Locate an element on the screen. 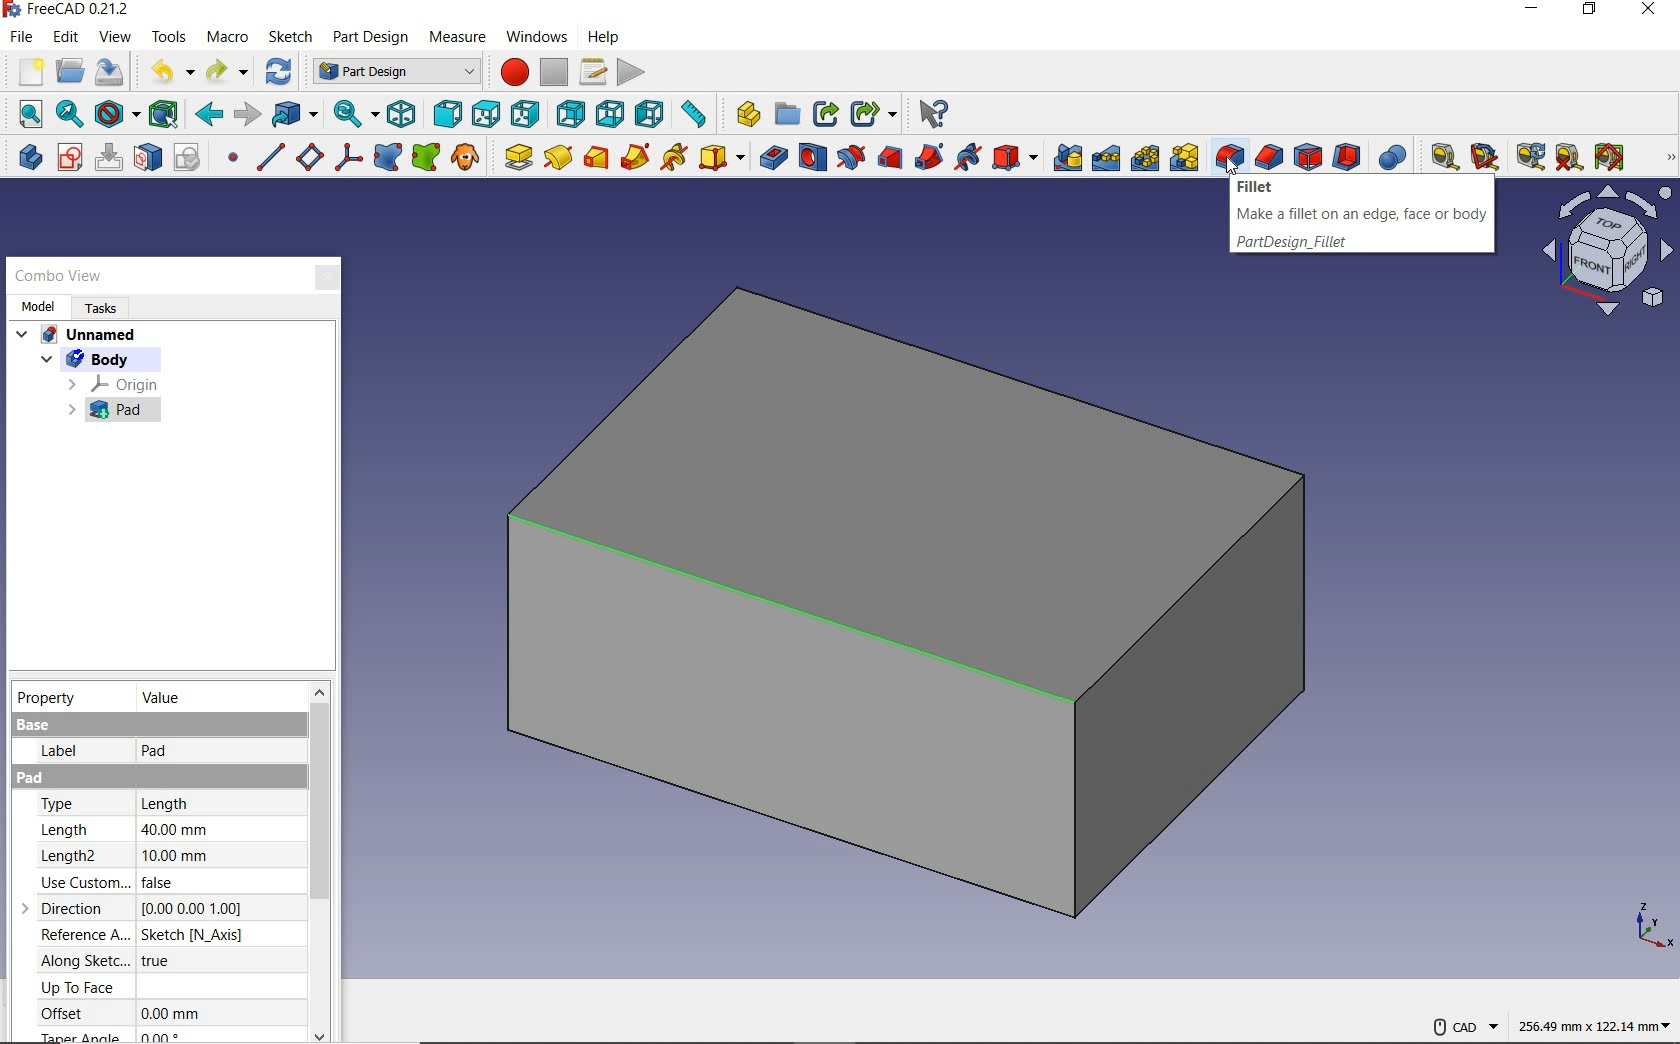 This screenshot has height=1044, width=1680. create a sub object is located at coordinates (428, 157).